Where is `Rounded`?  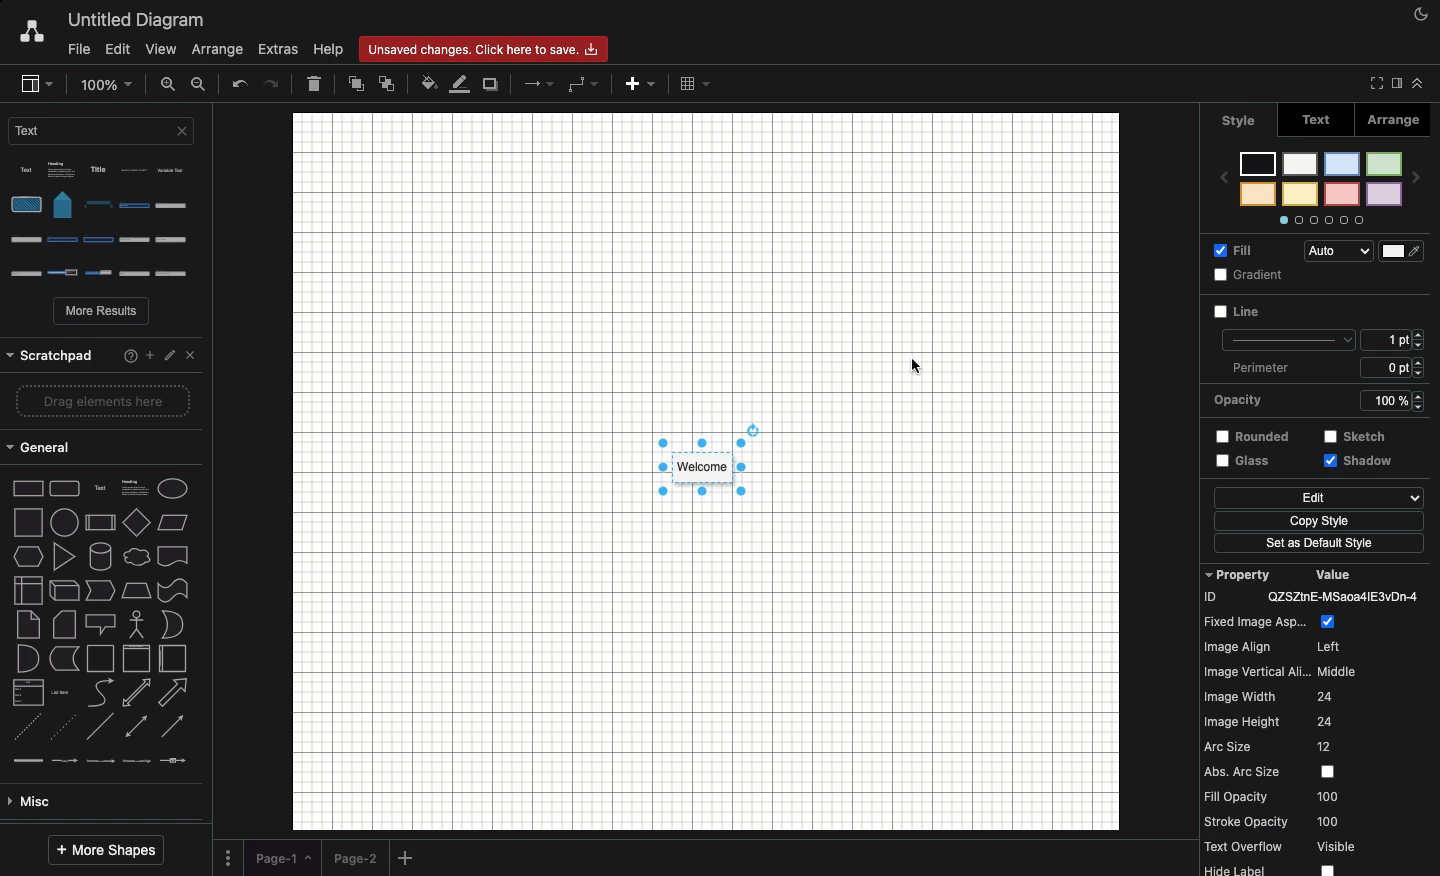 Rounded is located at coordinates (1247, 398).